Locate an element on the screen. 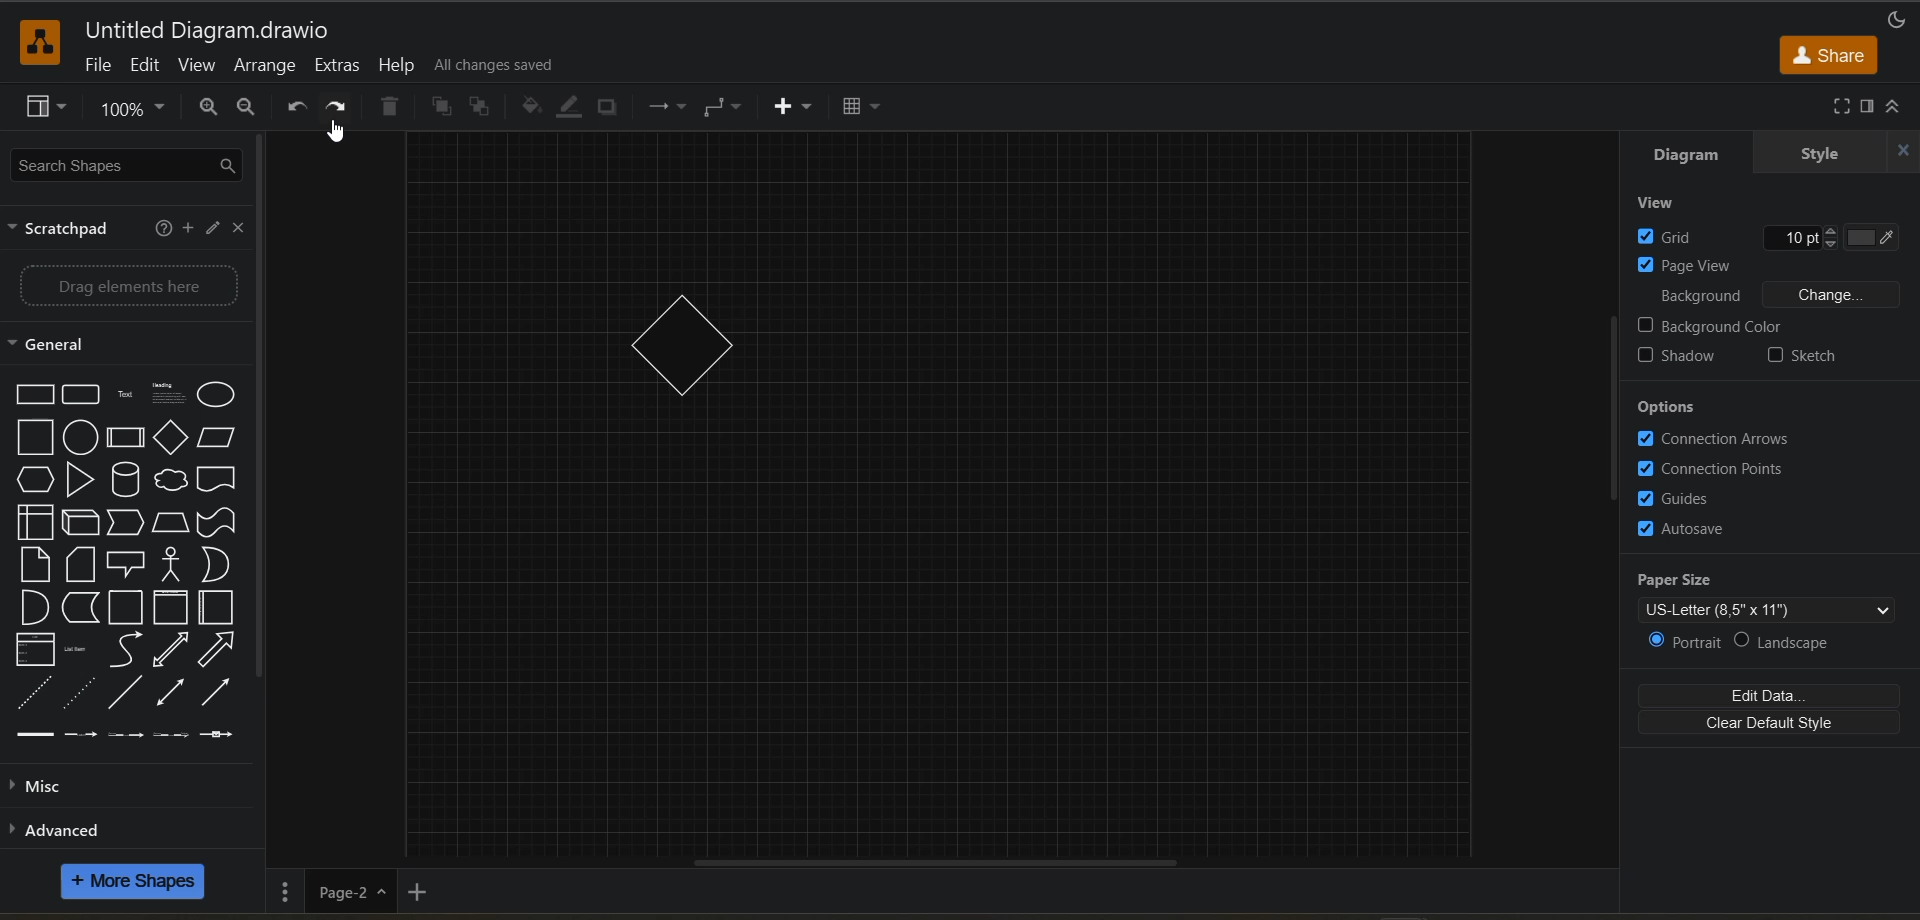  expand/collapse is located at coordinates (1891, 108).